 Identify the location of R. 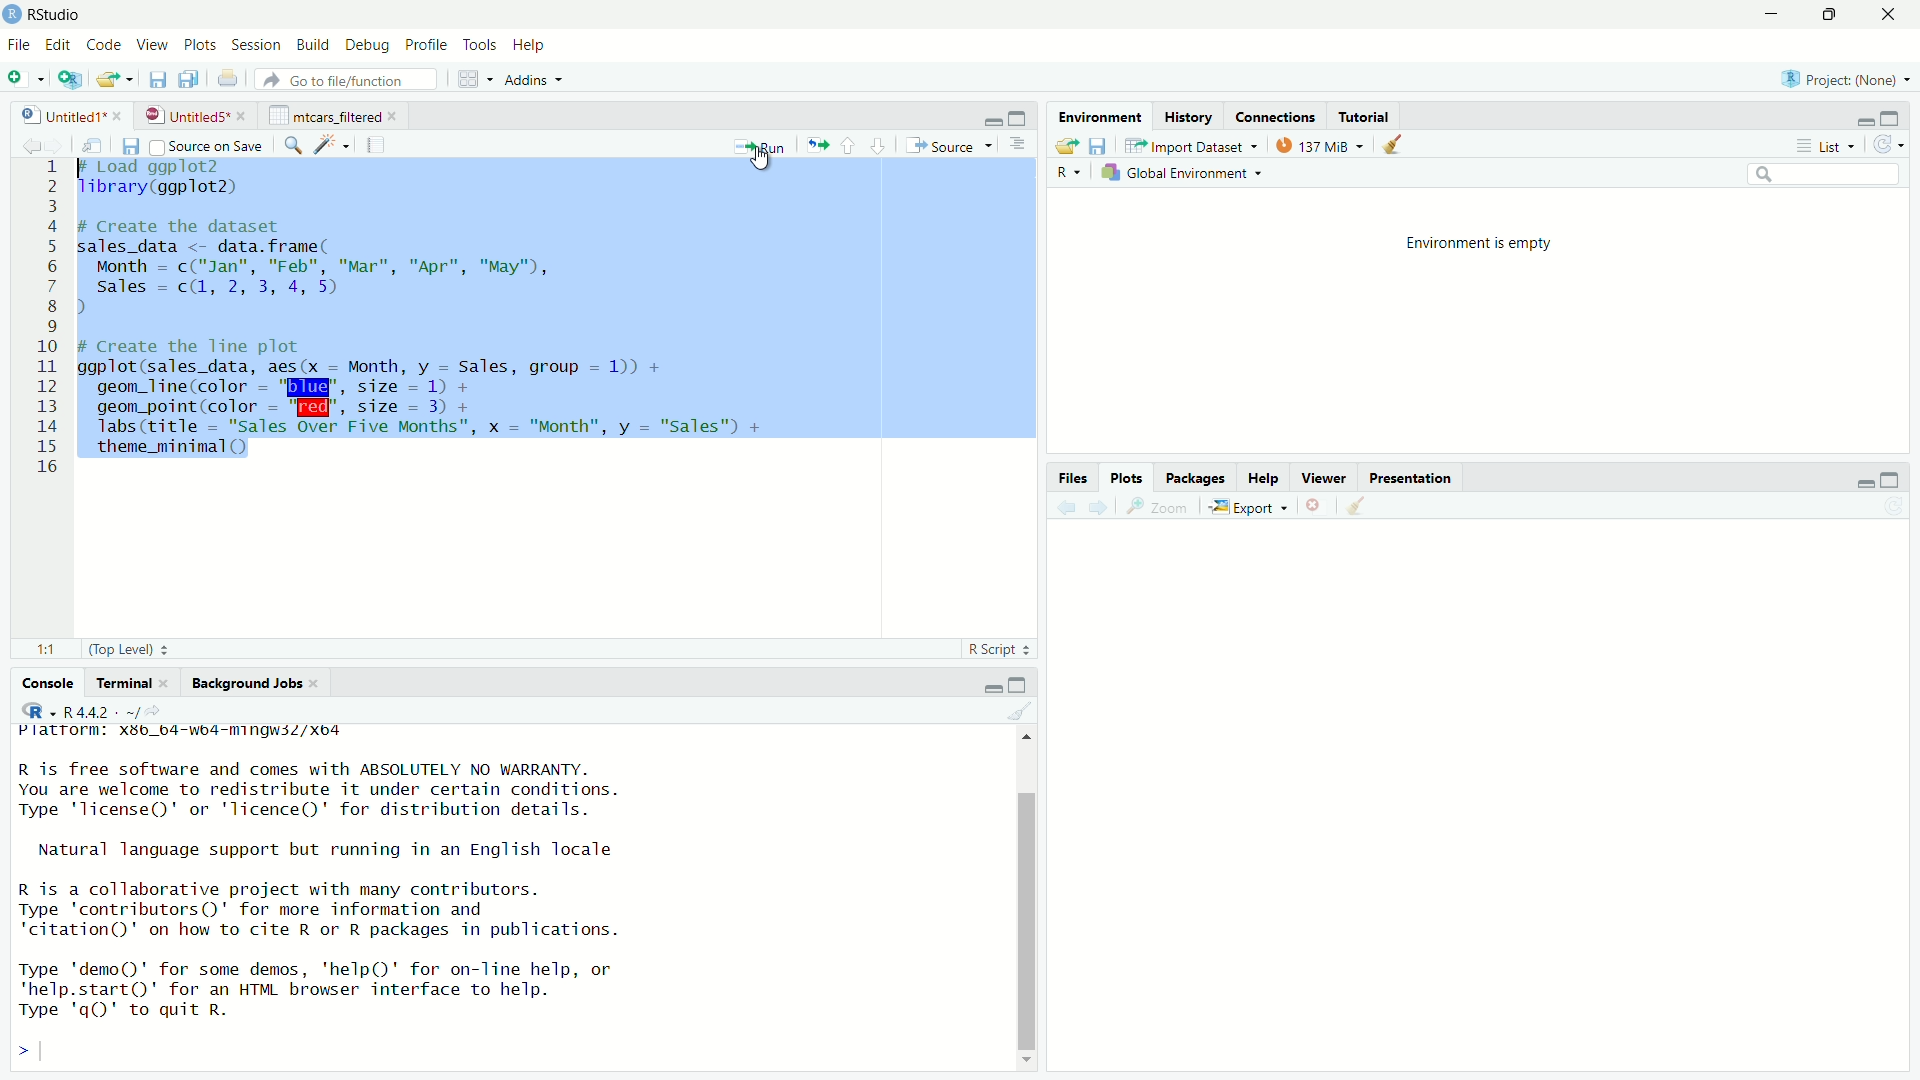
(1069, 174).